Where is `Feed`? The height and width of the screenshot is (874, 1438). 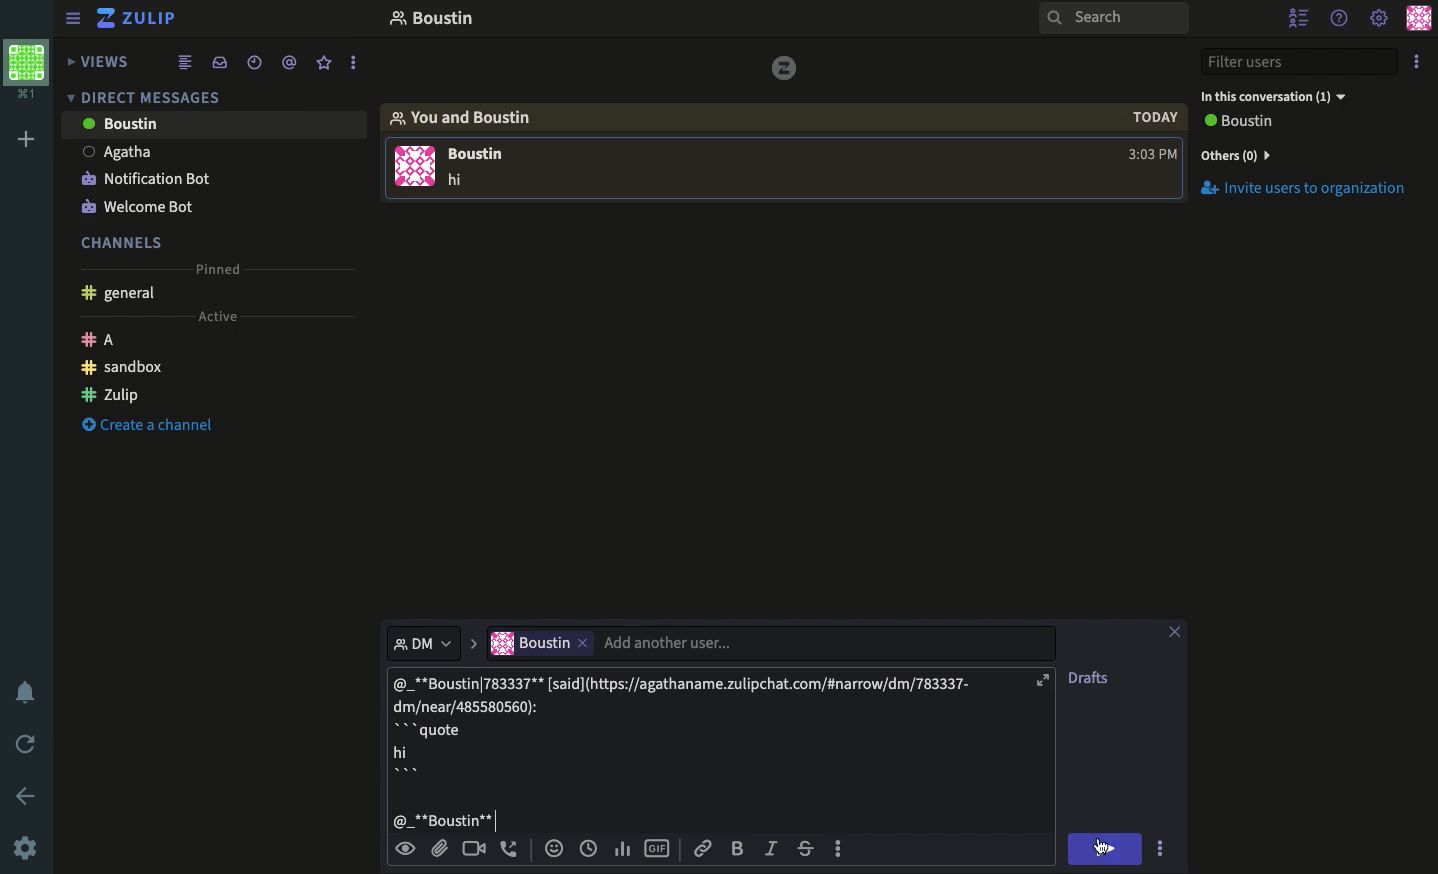
Feed is located at coordinates (188, 63).